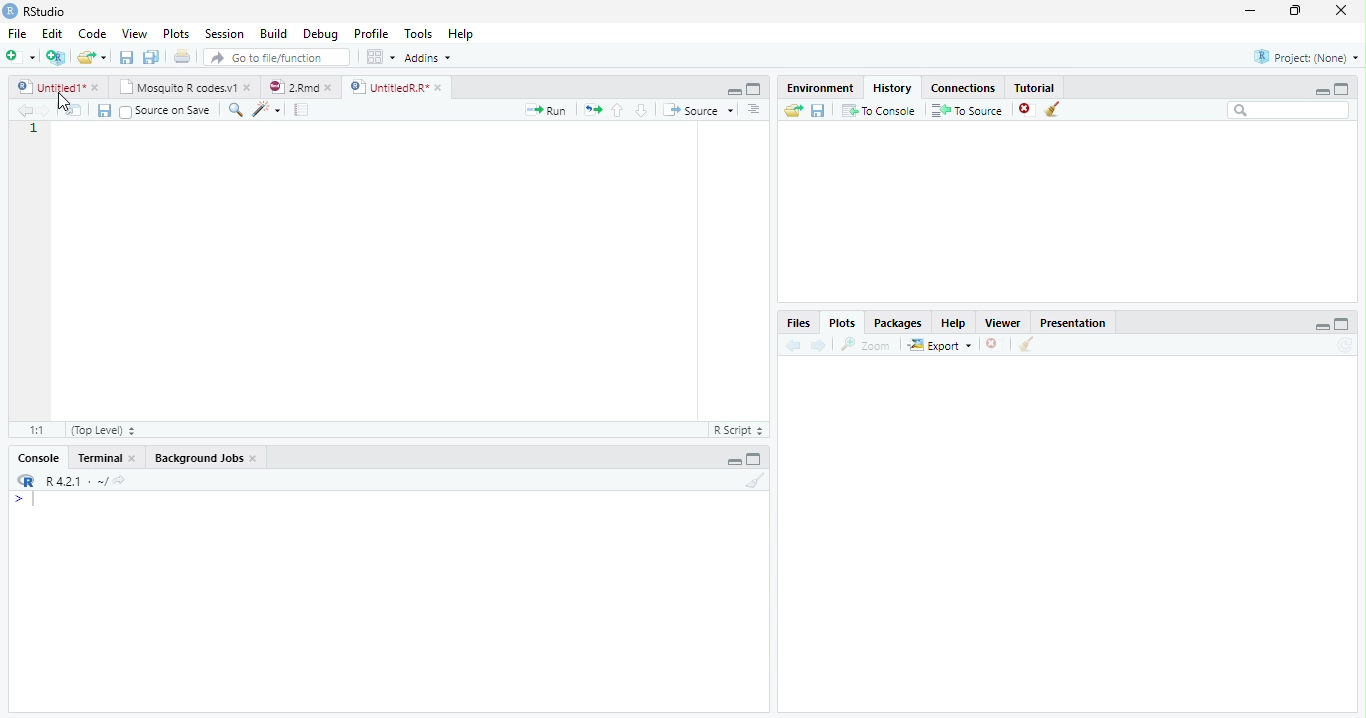  What do you see at coordinates (1290, 110) in the screenshot?
I see `Search bar` at bounding box center [1290, 110].